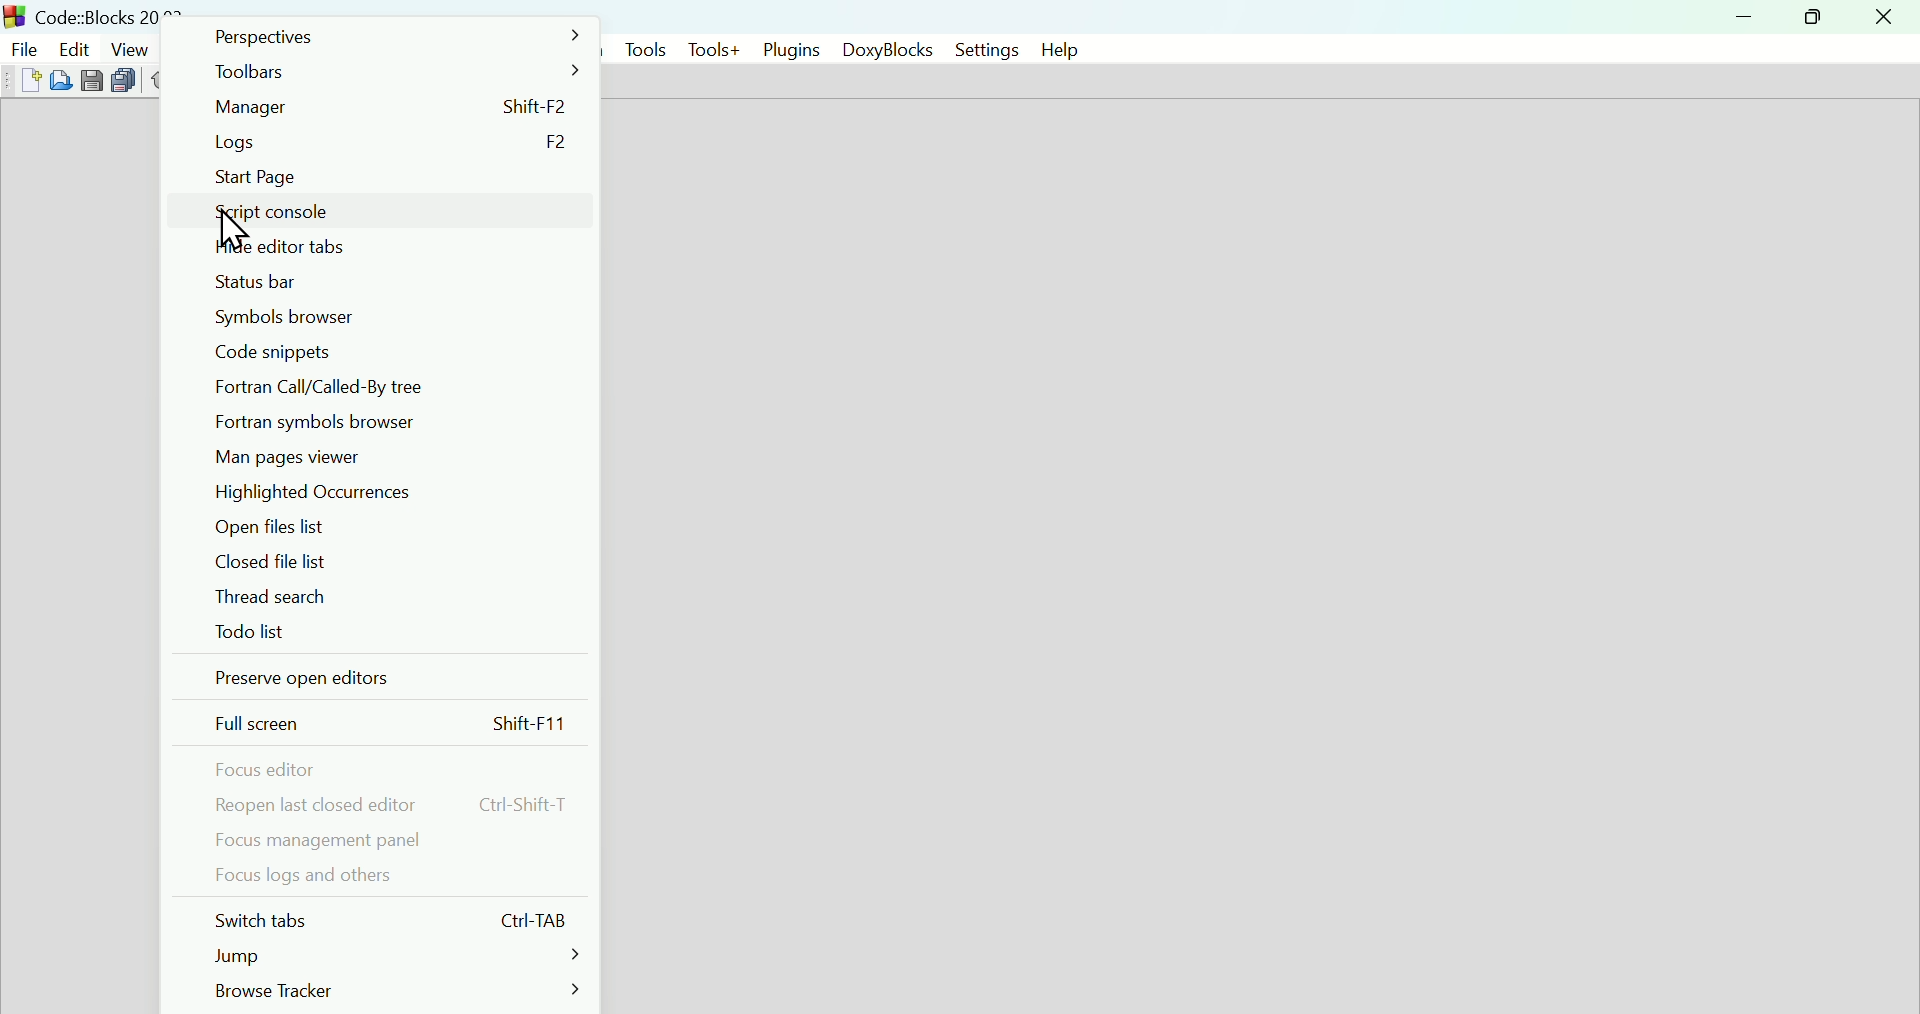  What do you see at coordinates (390, 527) in the screenshot?
I see `Open file list` at bounding box center [390, 527].